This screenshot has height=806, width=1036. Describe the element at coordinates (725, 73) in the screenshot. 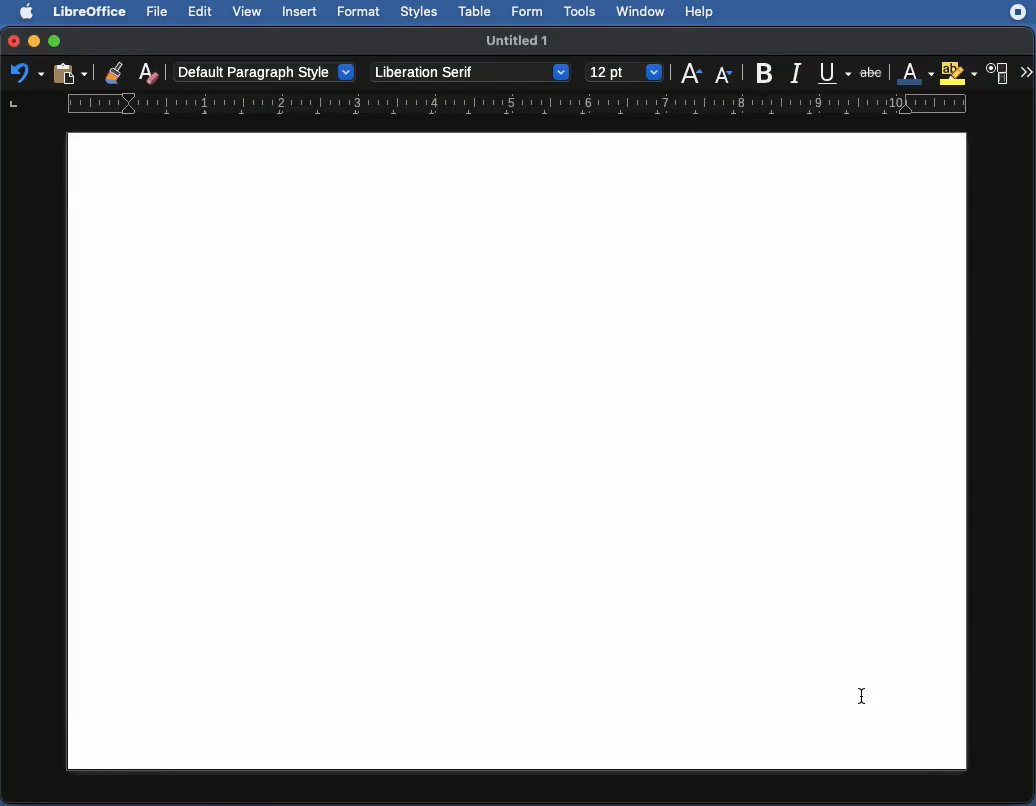

I see `Size down` at that location.